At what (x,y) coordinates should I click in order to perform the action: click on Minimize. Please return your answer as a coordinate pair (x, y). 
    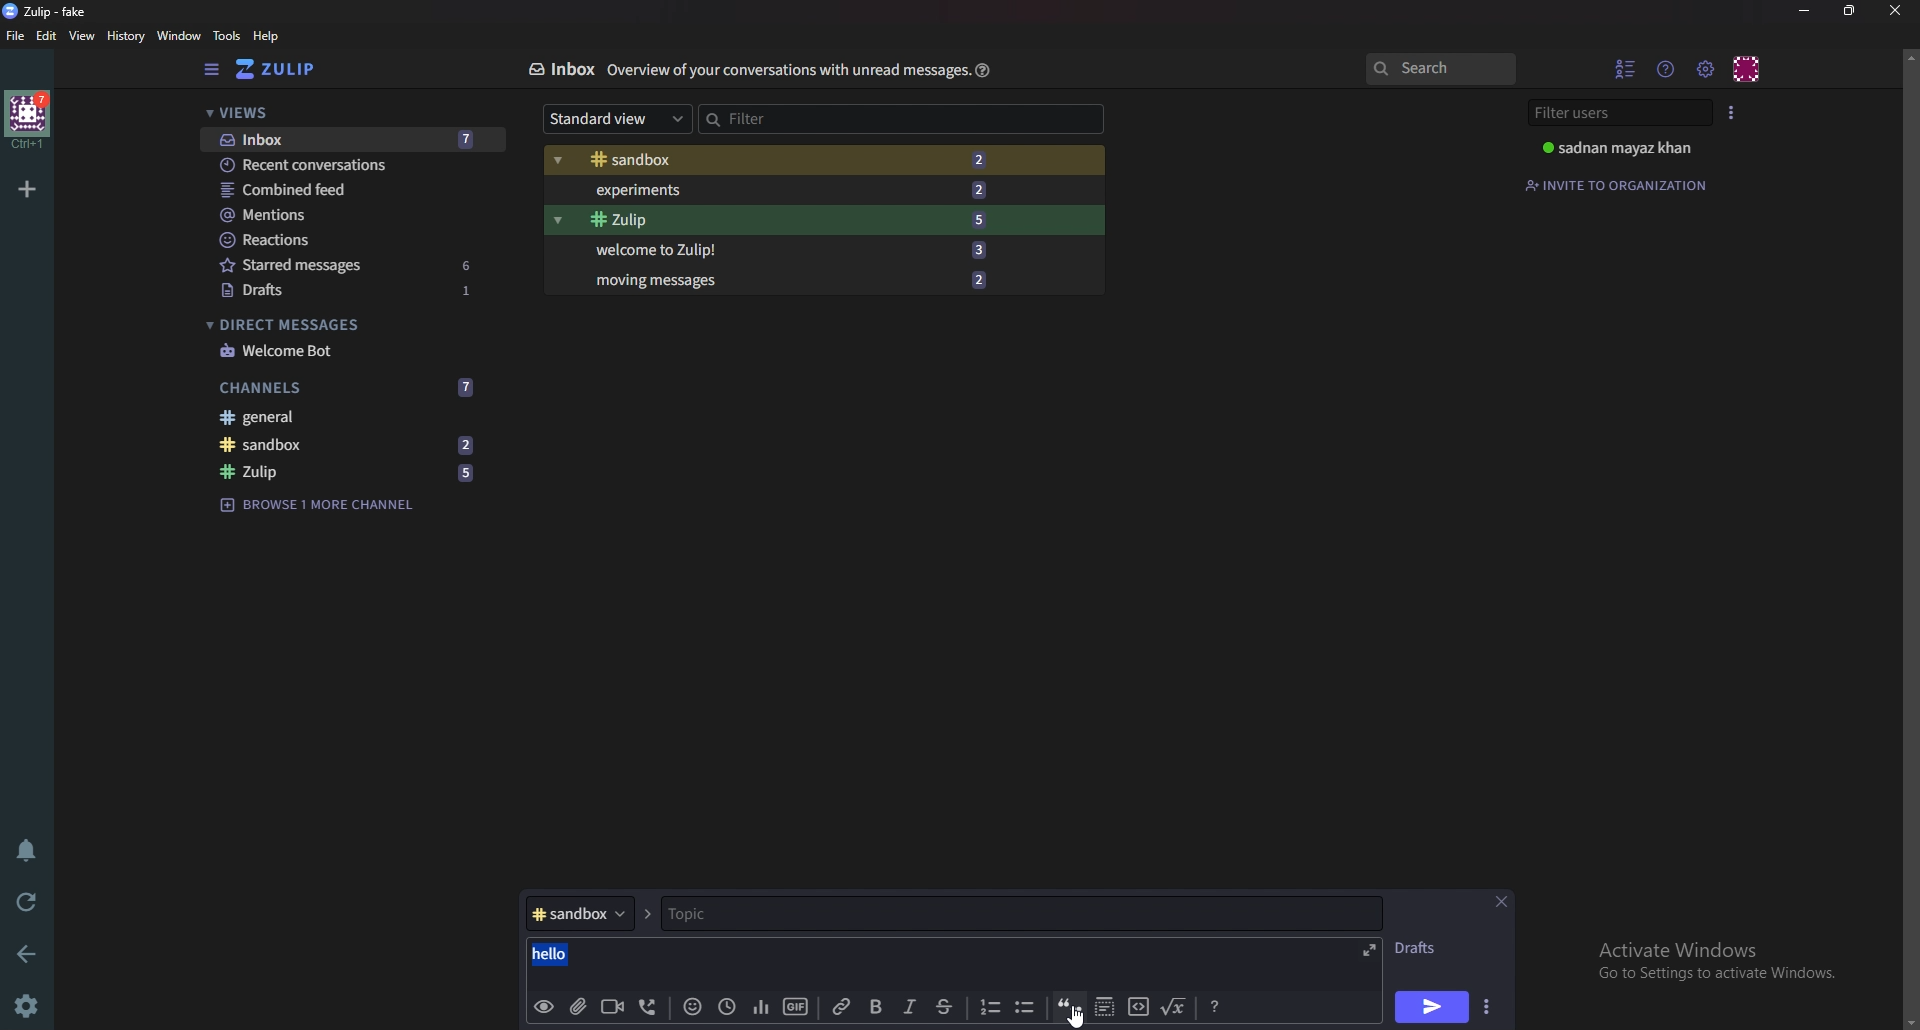
    Looking at the image, I should click on (1805, 11).